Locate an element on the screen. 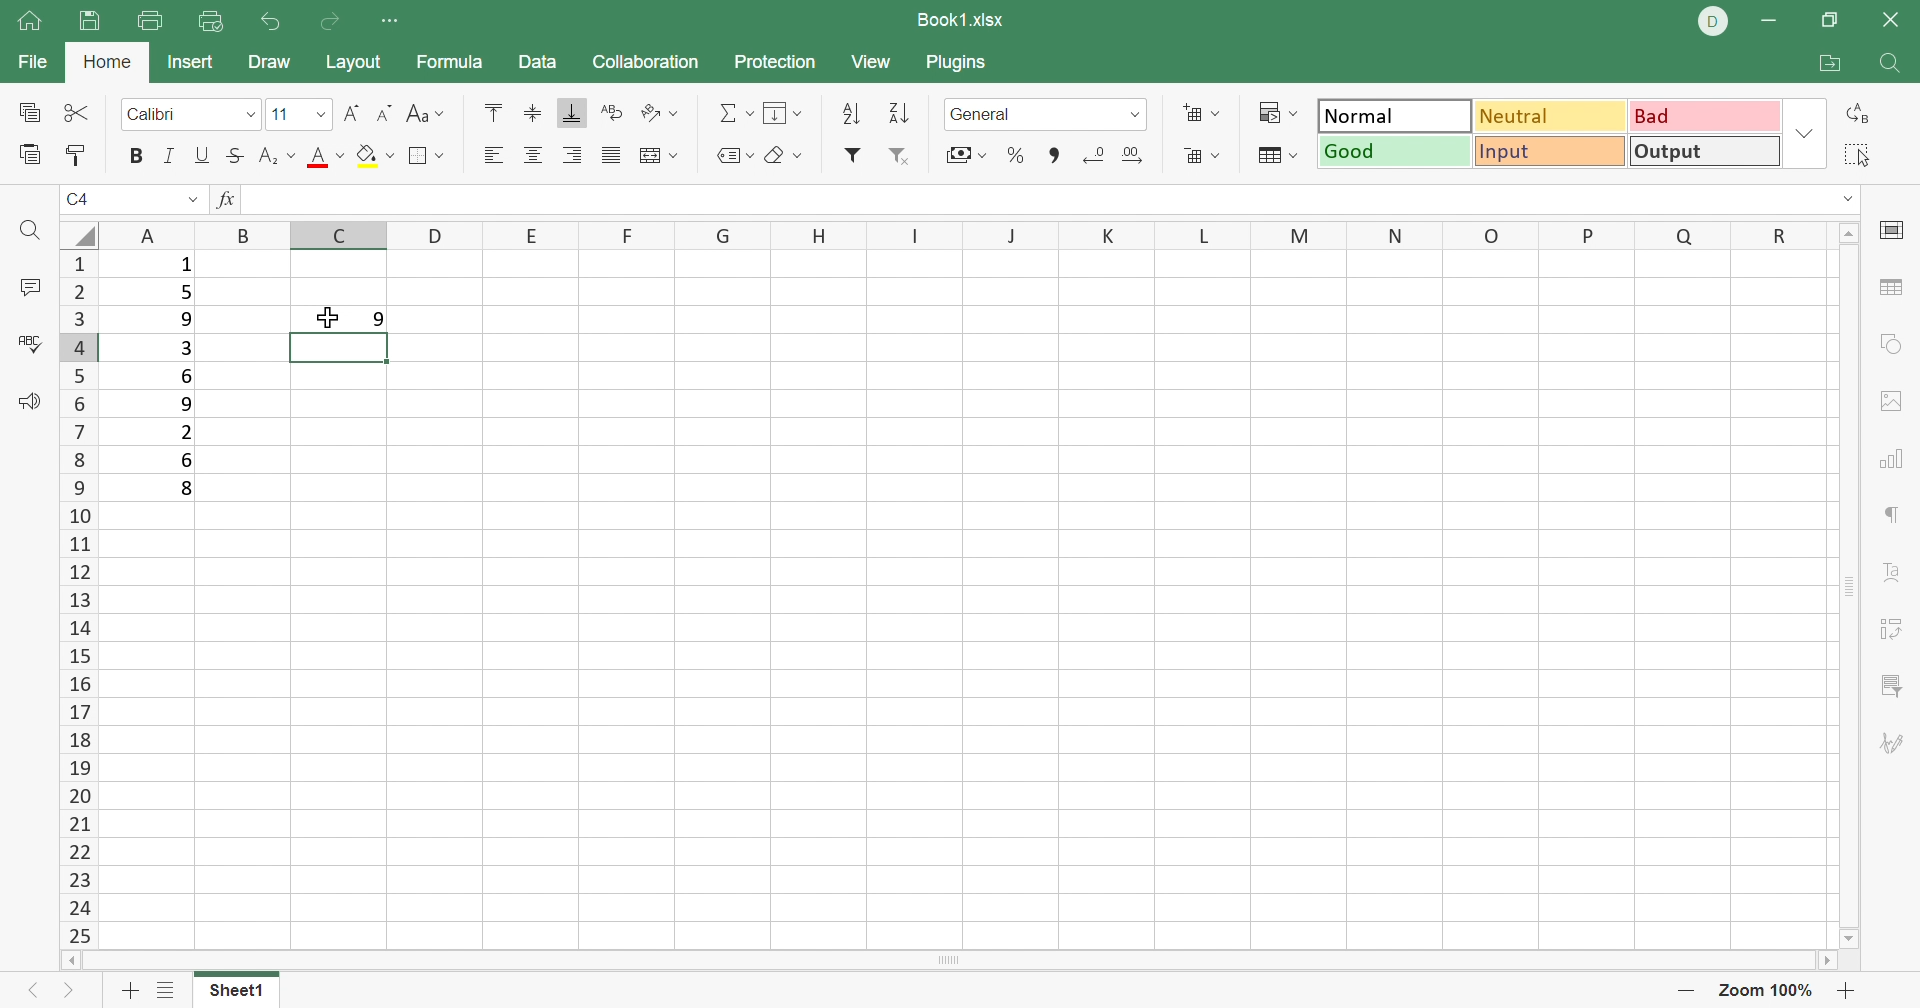 This screenshot has height=1008, width=1920. Change case is located at coordinates (427, 117).